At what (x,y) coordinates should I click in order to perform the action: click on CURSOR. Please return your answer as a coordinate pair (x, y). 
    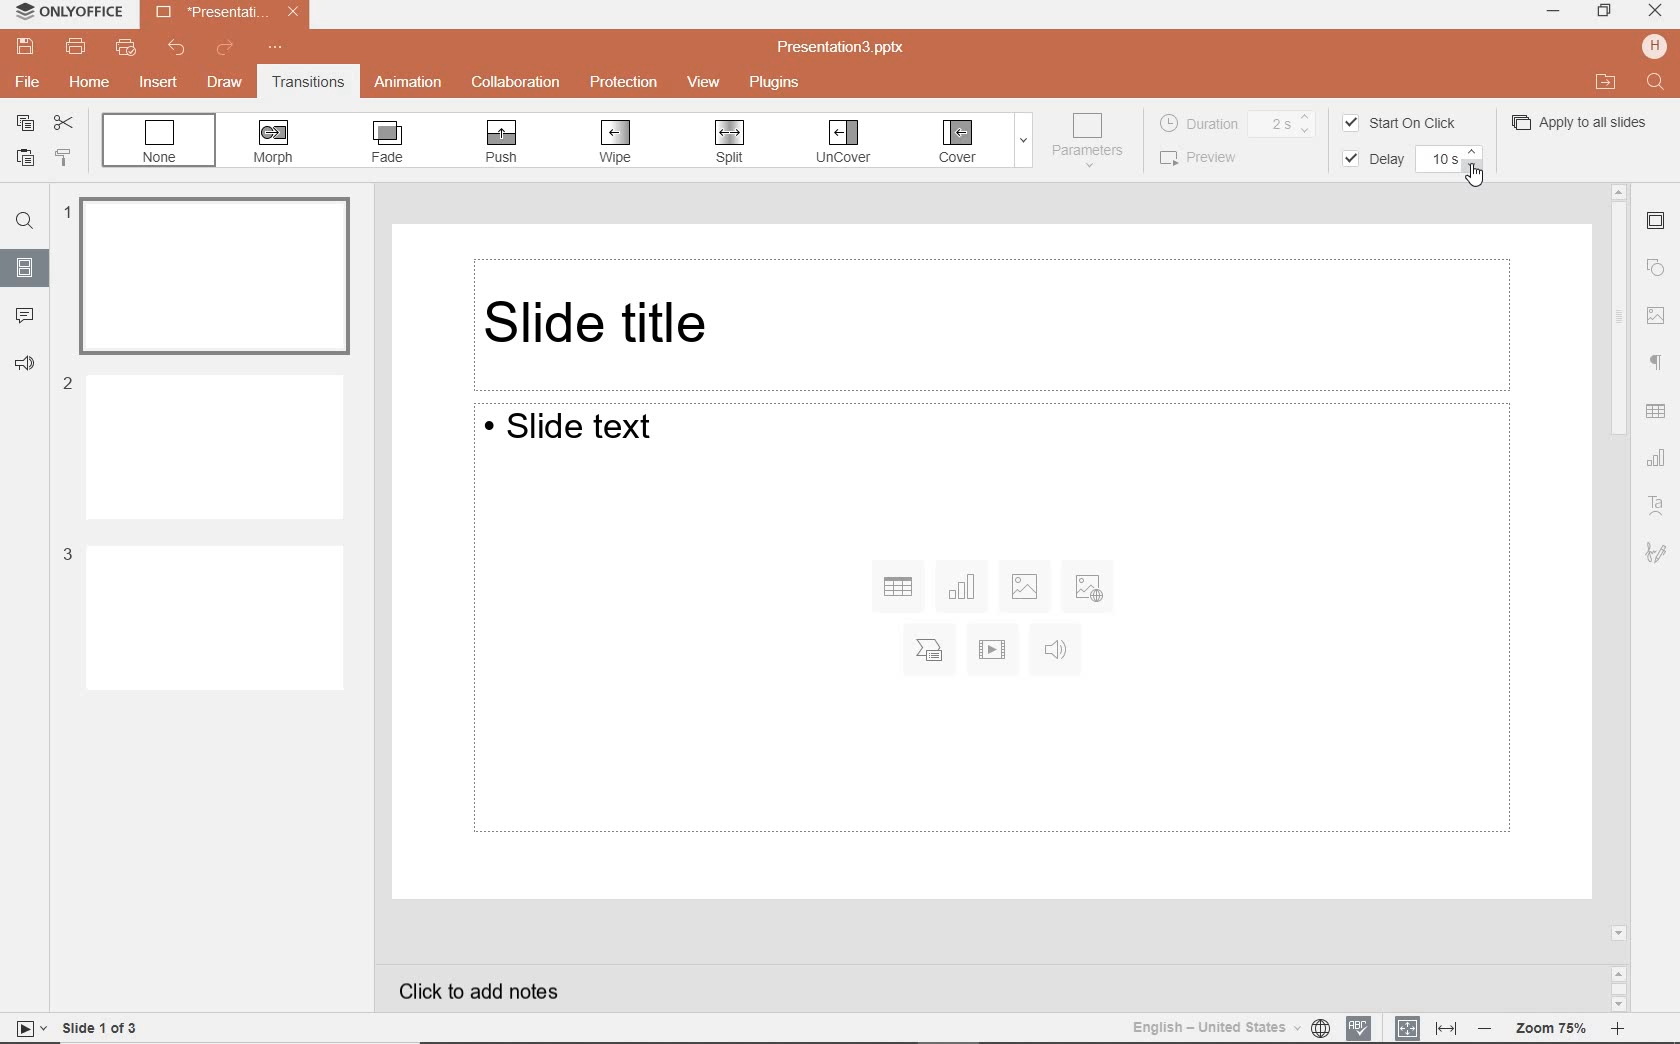
    Looking at the image, I should click on (1472, 175).